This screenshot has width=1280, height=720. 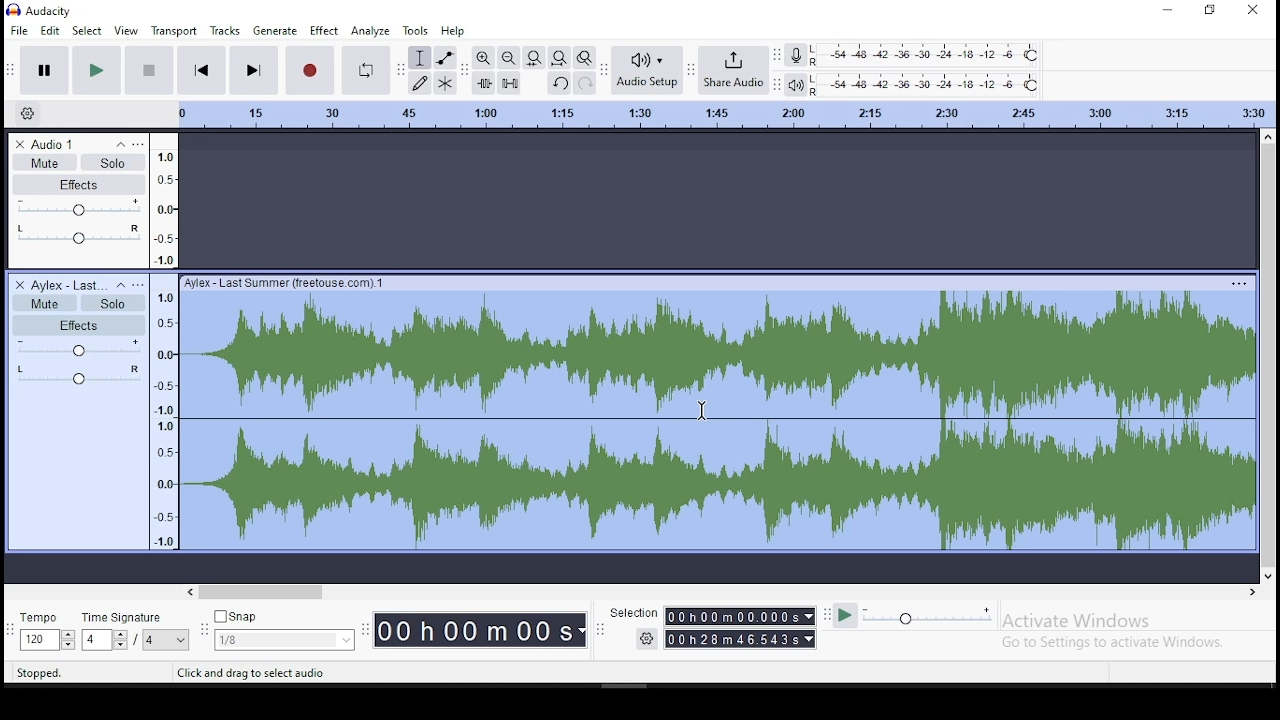 I want to click on solo, so click(x=111, y=303).